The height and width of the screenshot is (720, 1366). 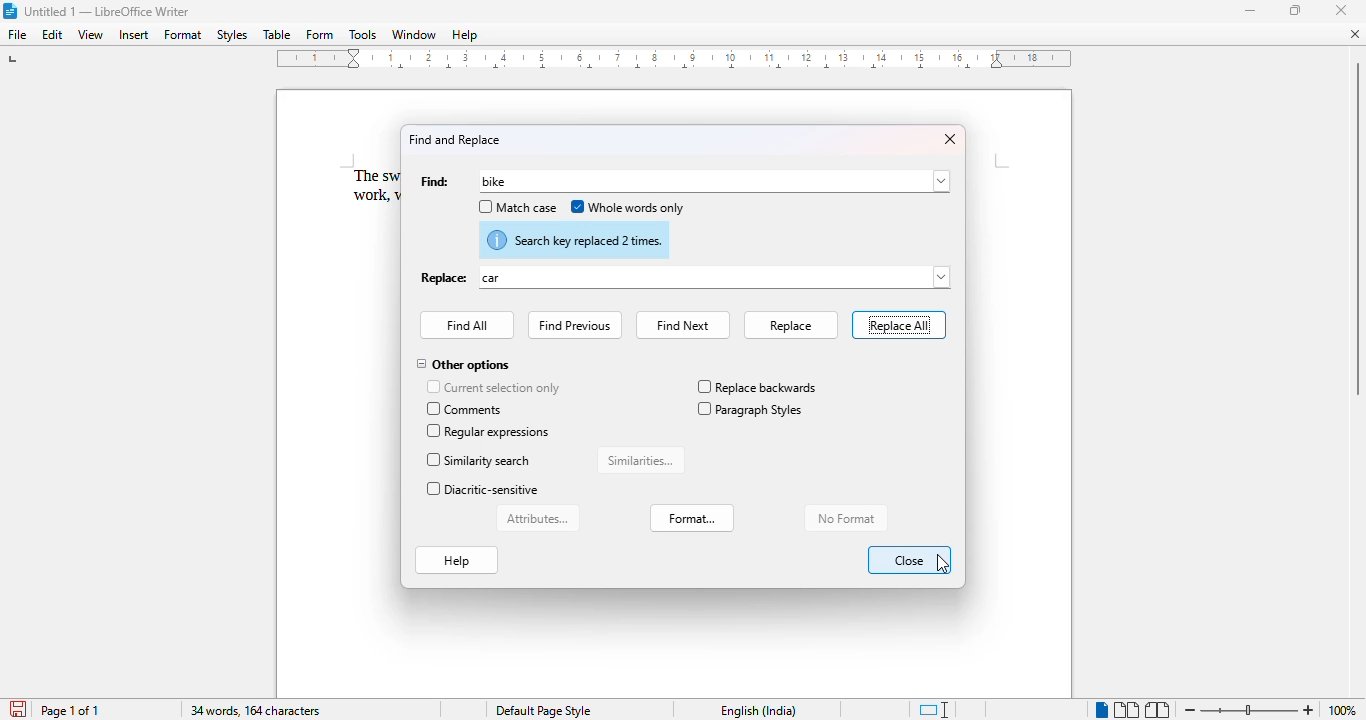 What do you see at coordinates (364, 35) in the screenshot?
I see `tools` at bounding box center [364, 35].